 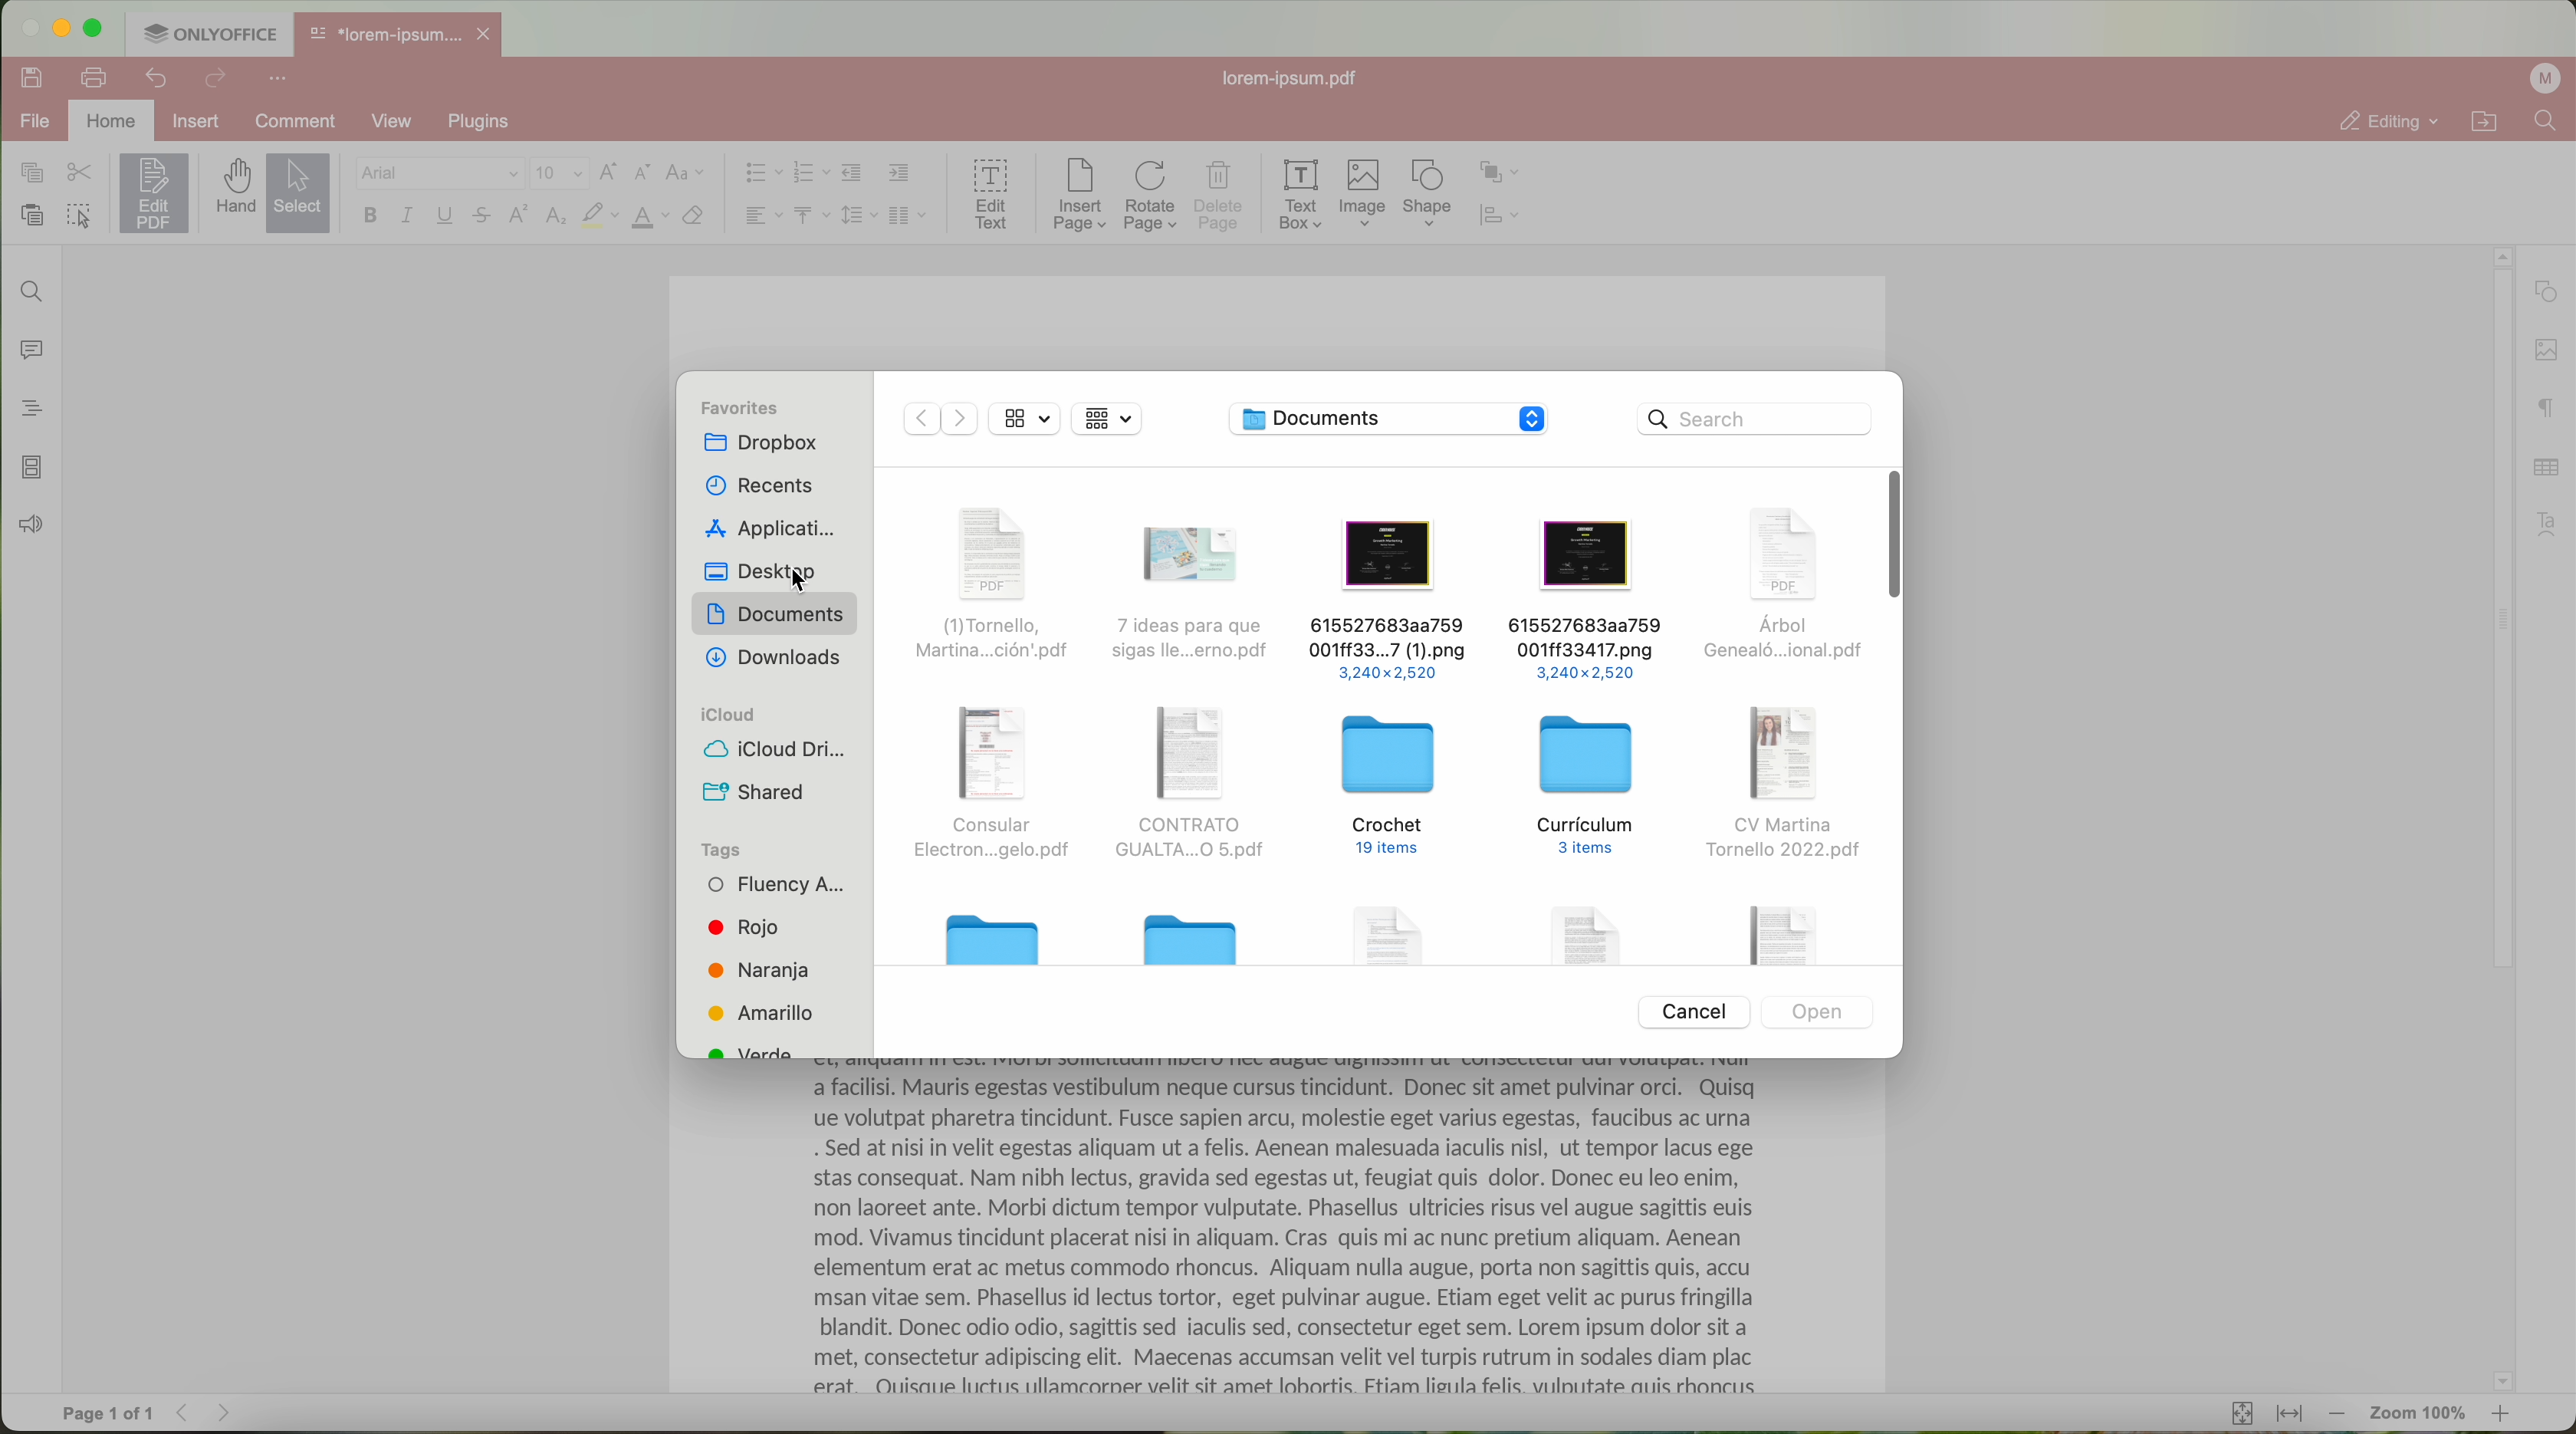 What do you see at coordinates (753, 1048) in the screenshot?
I see `green` at bounding box center [753, 1048].